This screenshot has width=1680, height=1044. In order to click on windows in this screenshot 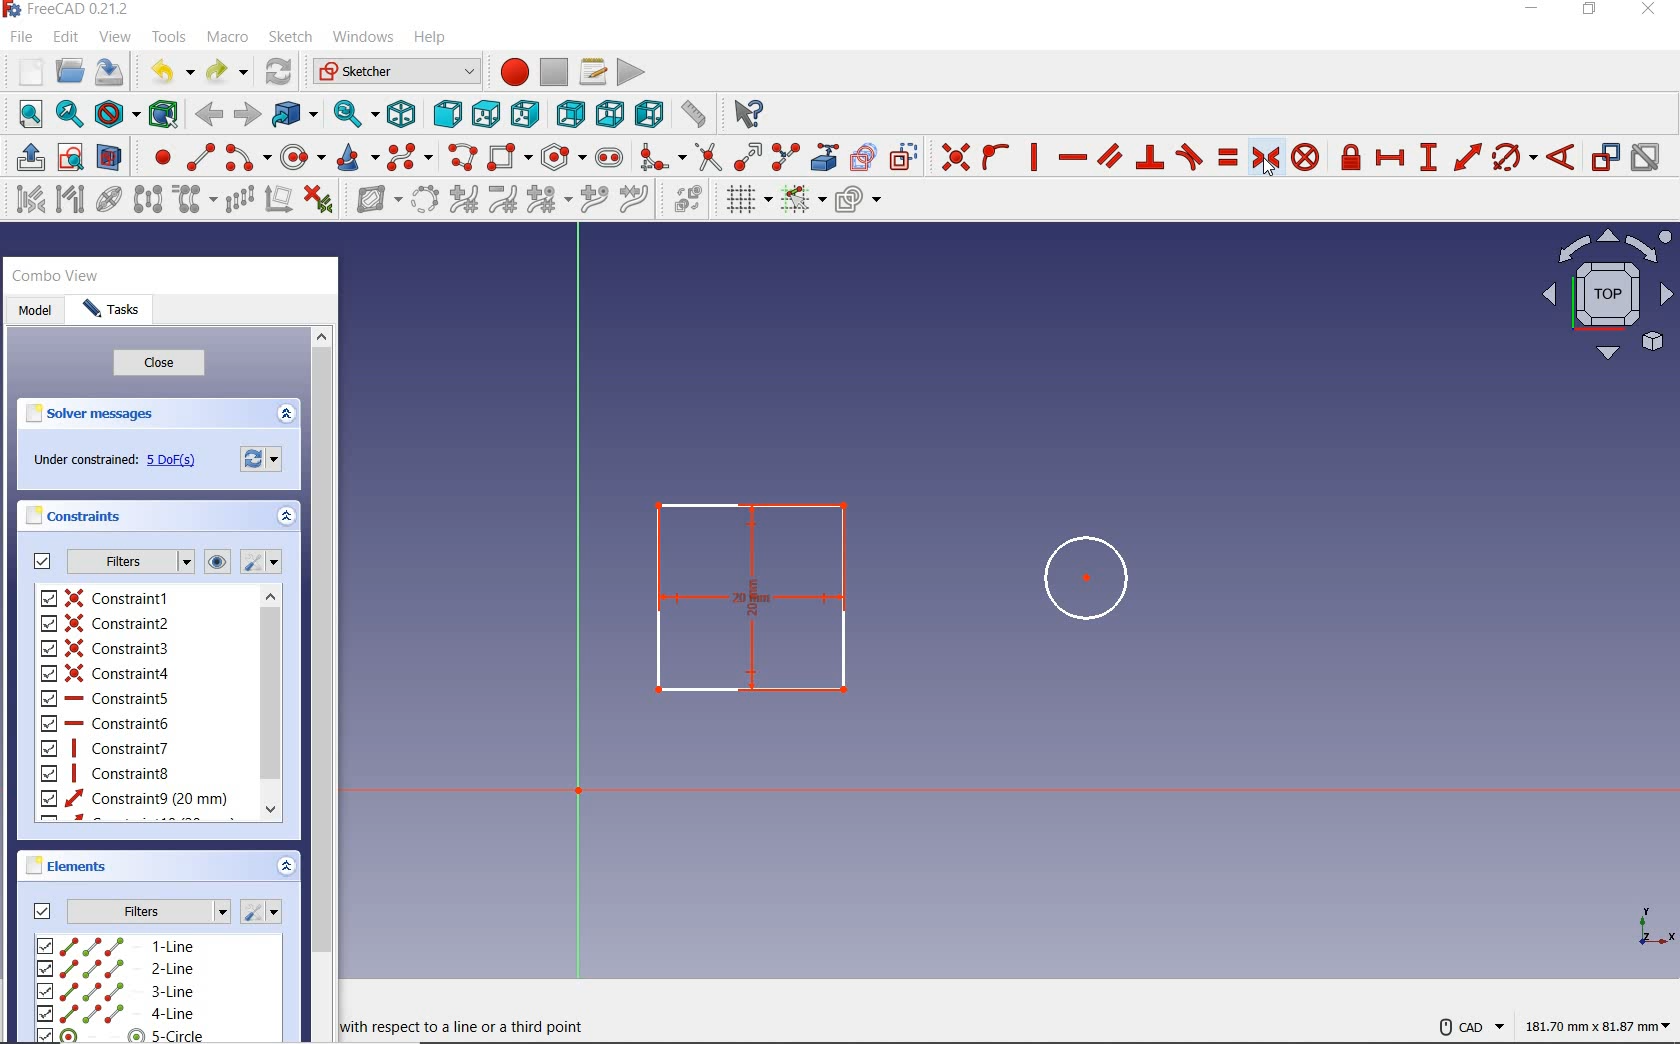, I will do `click(365, 37)`.